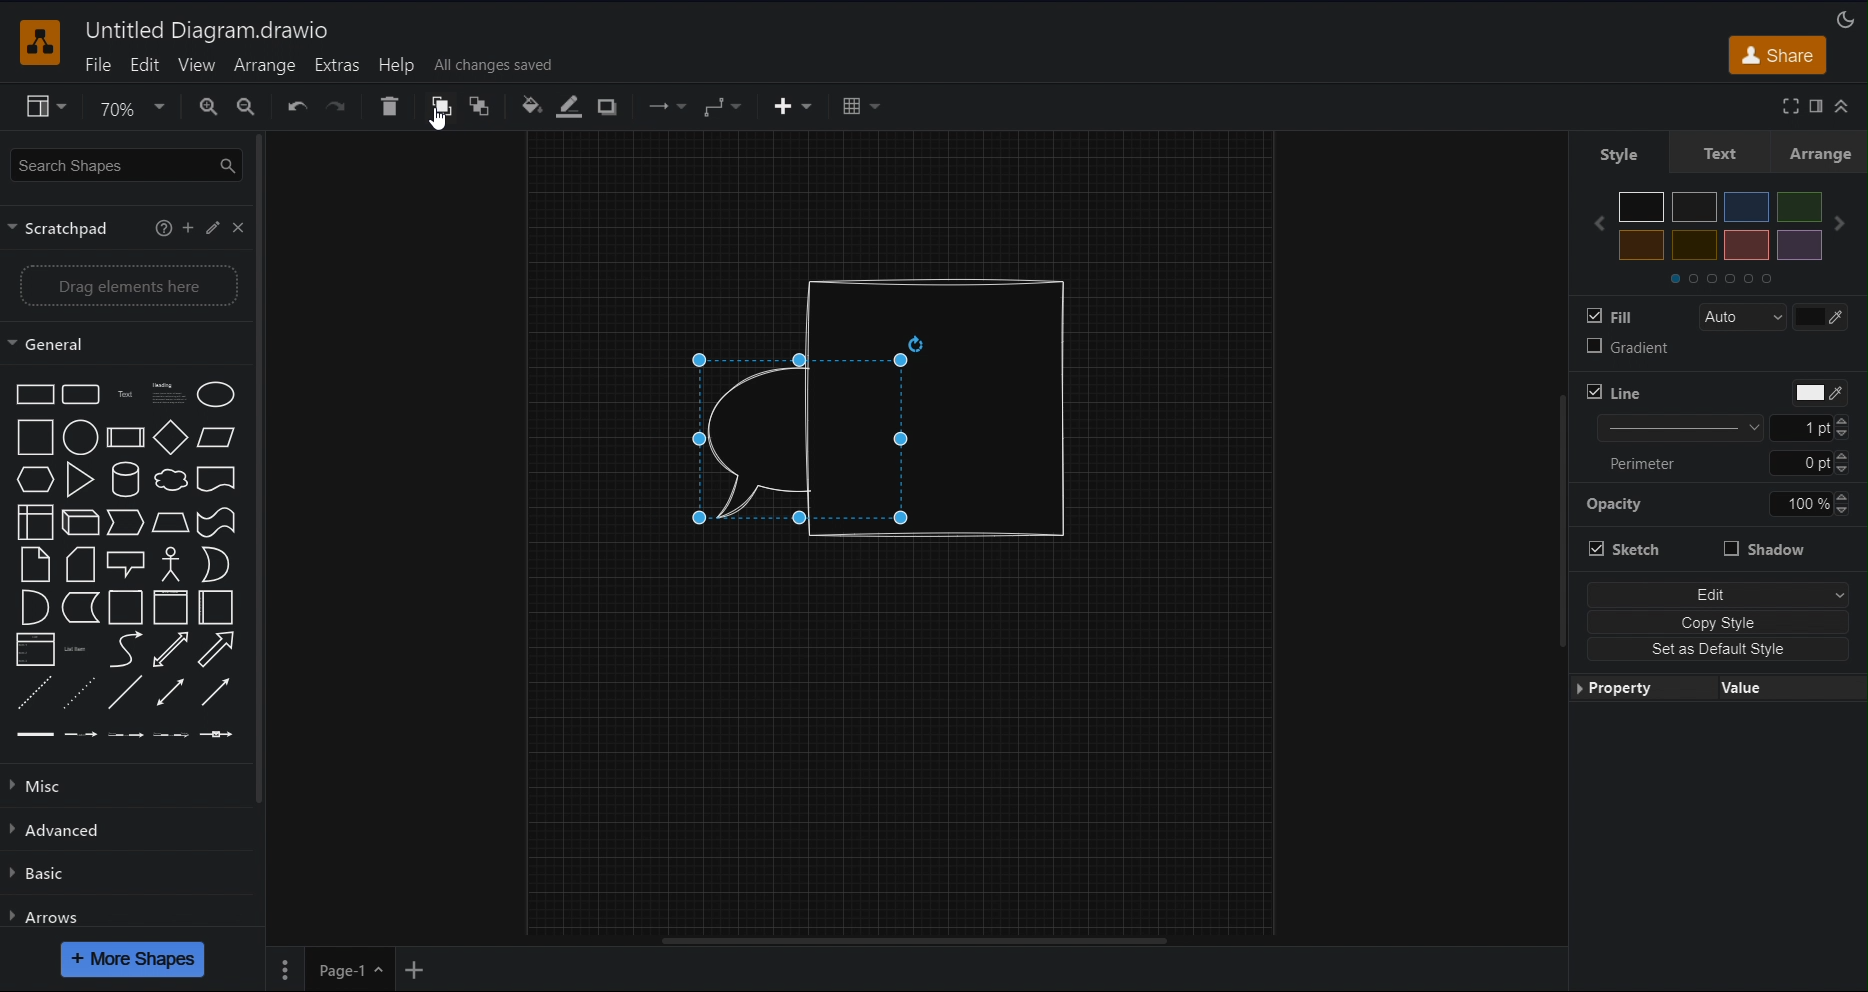  I want to click on Square, so click(36, 438).